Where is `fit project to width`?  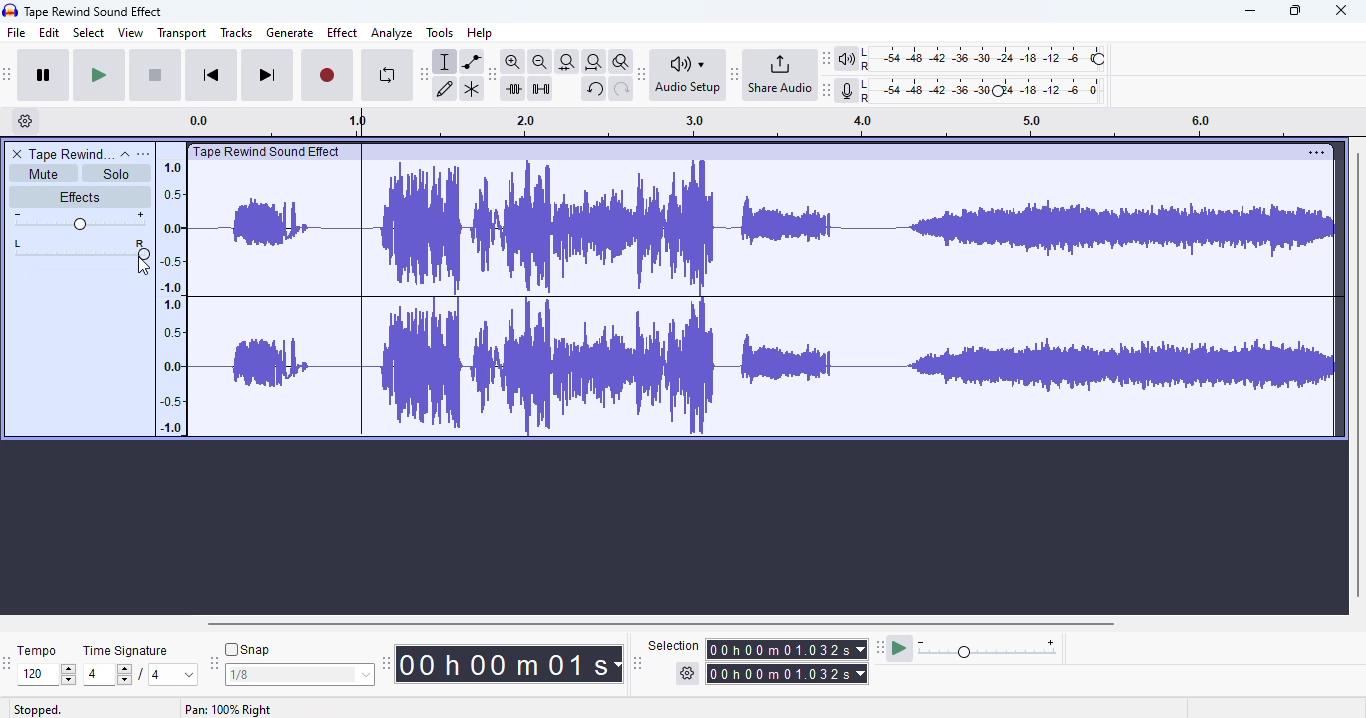 fit project to width is located at coordinates (594, 62).